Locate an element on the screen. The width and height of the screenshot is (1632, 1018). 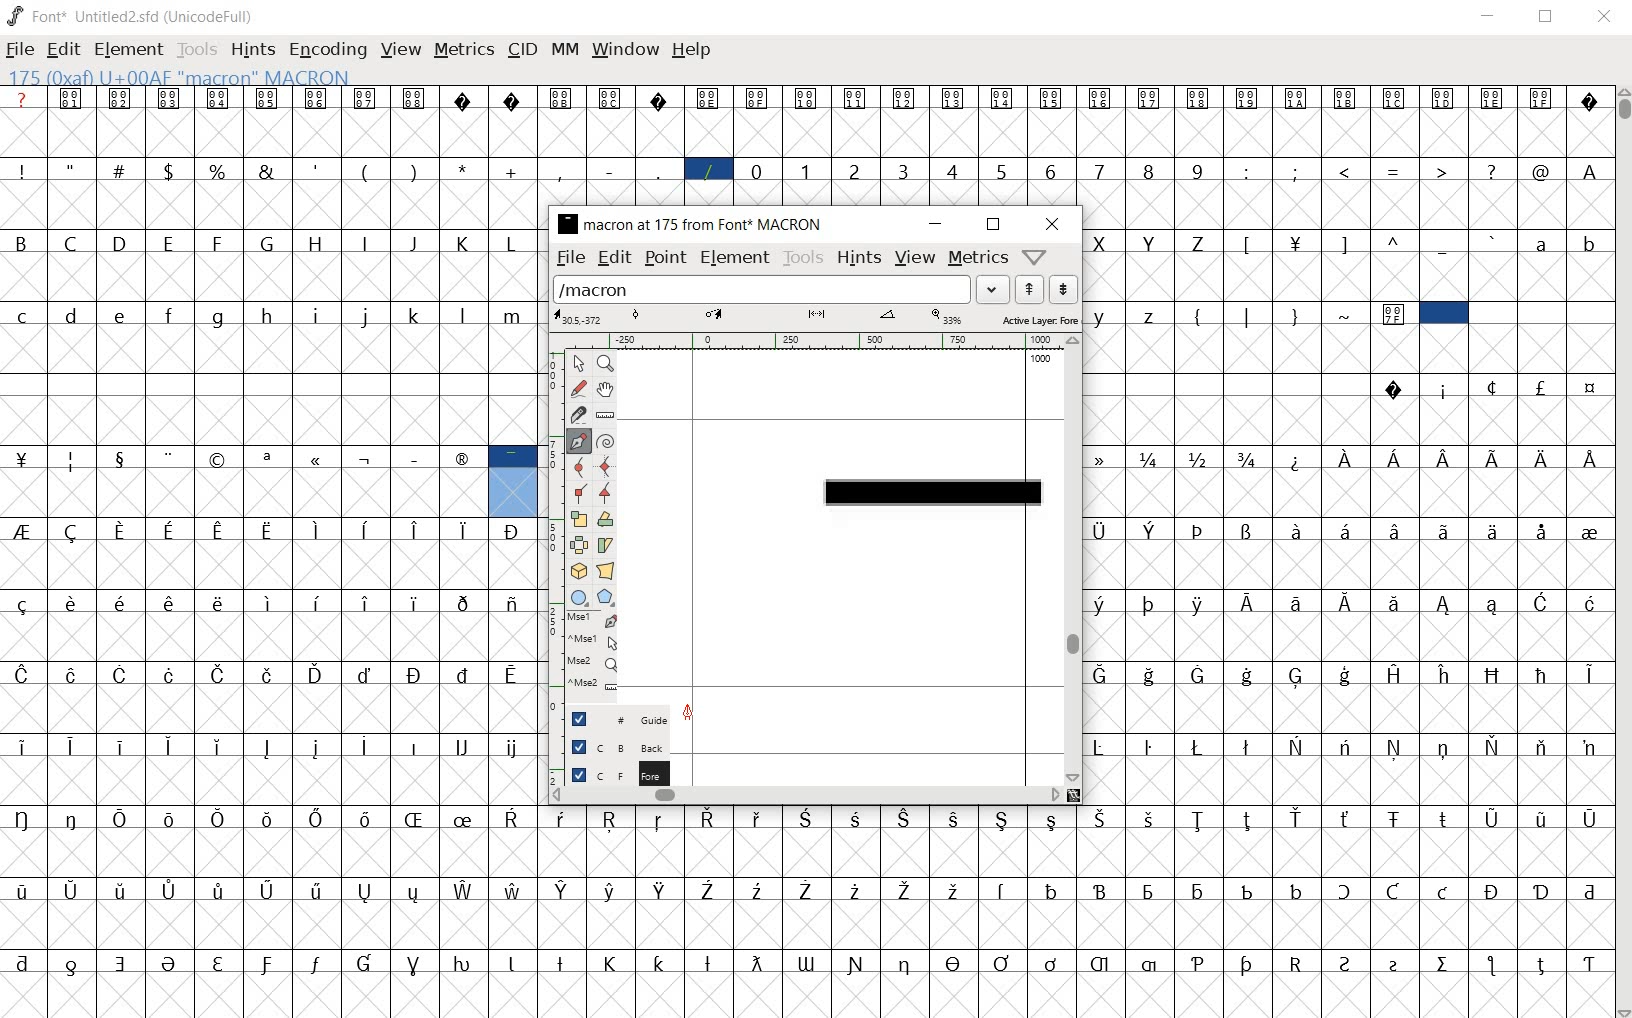
Symbol is located at coordinates (857, 97).